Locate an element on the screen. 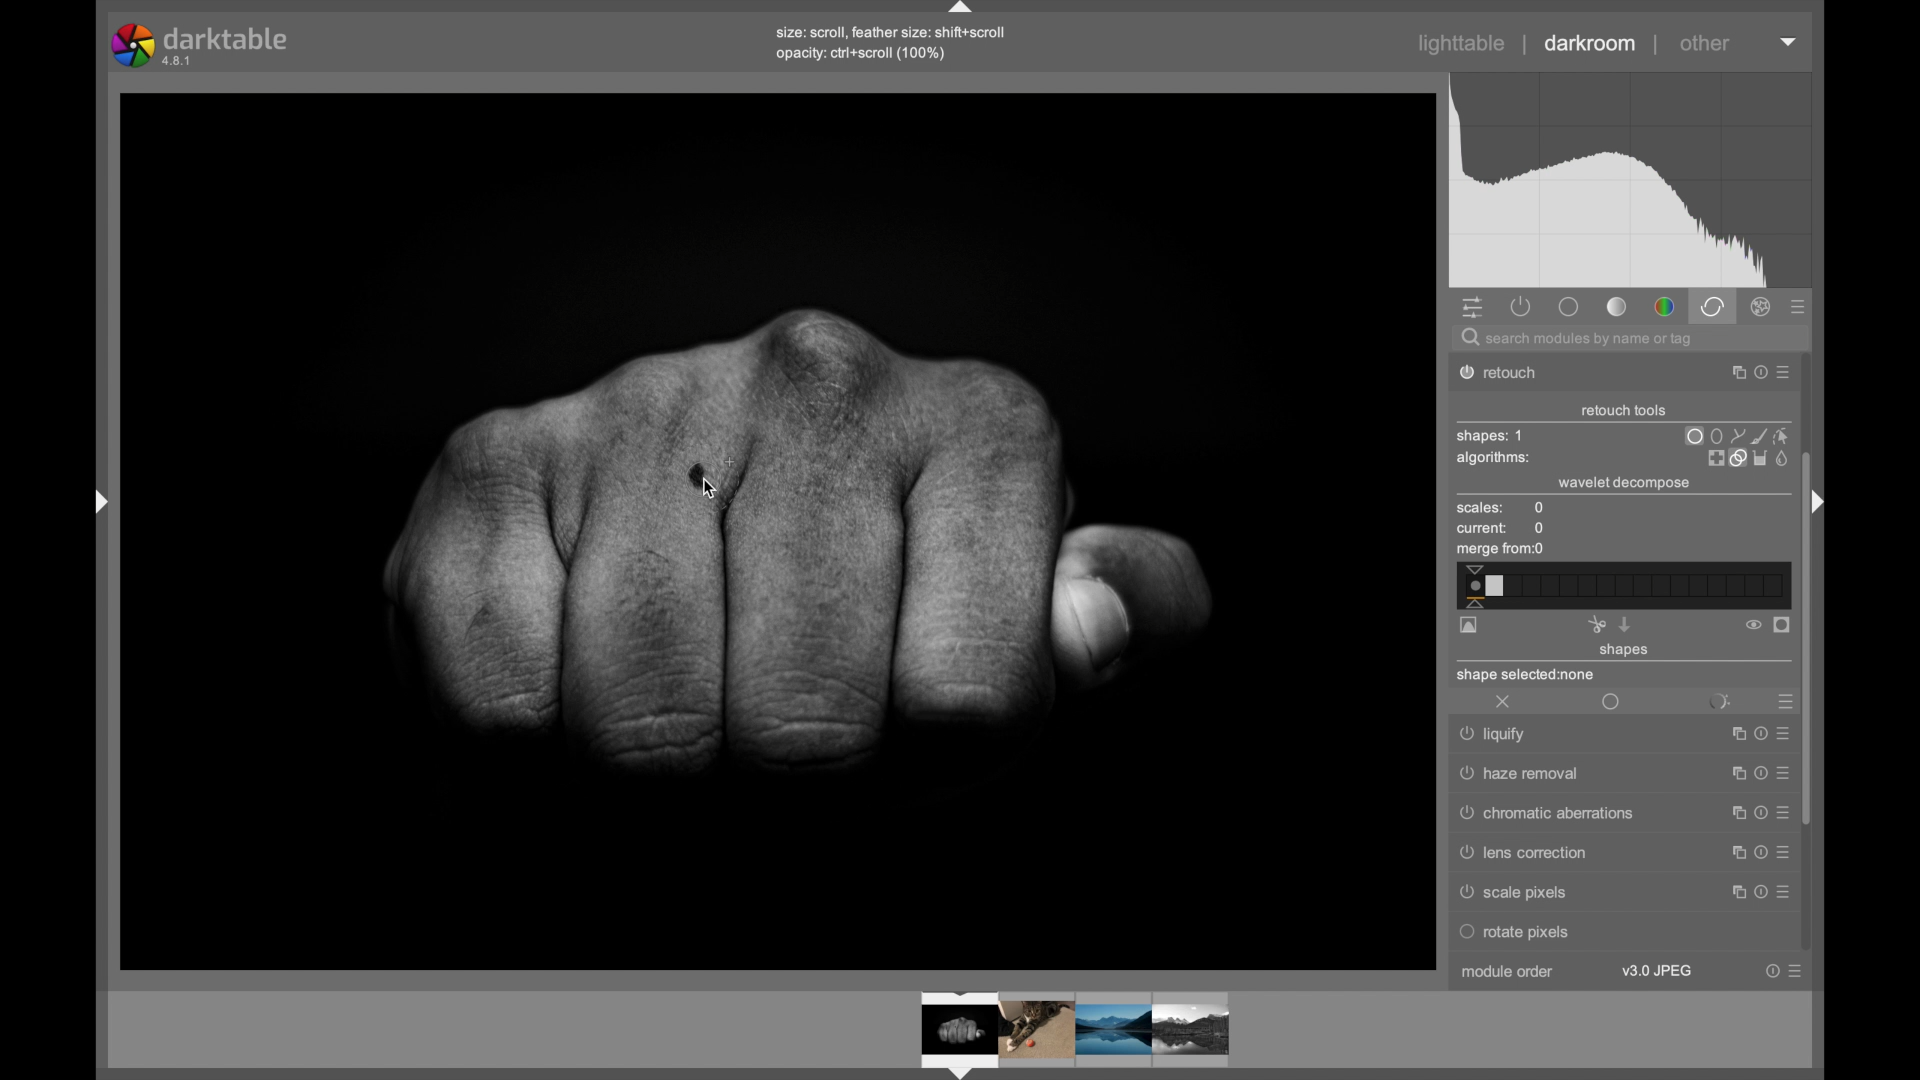 This screenshot has width=1920, height=1080. shape selected:none is located at coordinates (1528, 676).